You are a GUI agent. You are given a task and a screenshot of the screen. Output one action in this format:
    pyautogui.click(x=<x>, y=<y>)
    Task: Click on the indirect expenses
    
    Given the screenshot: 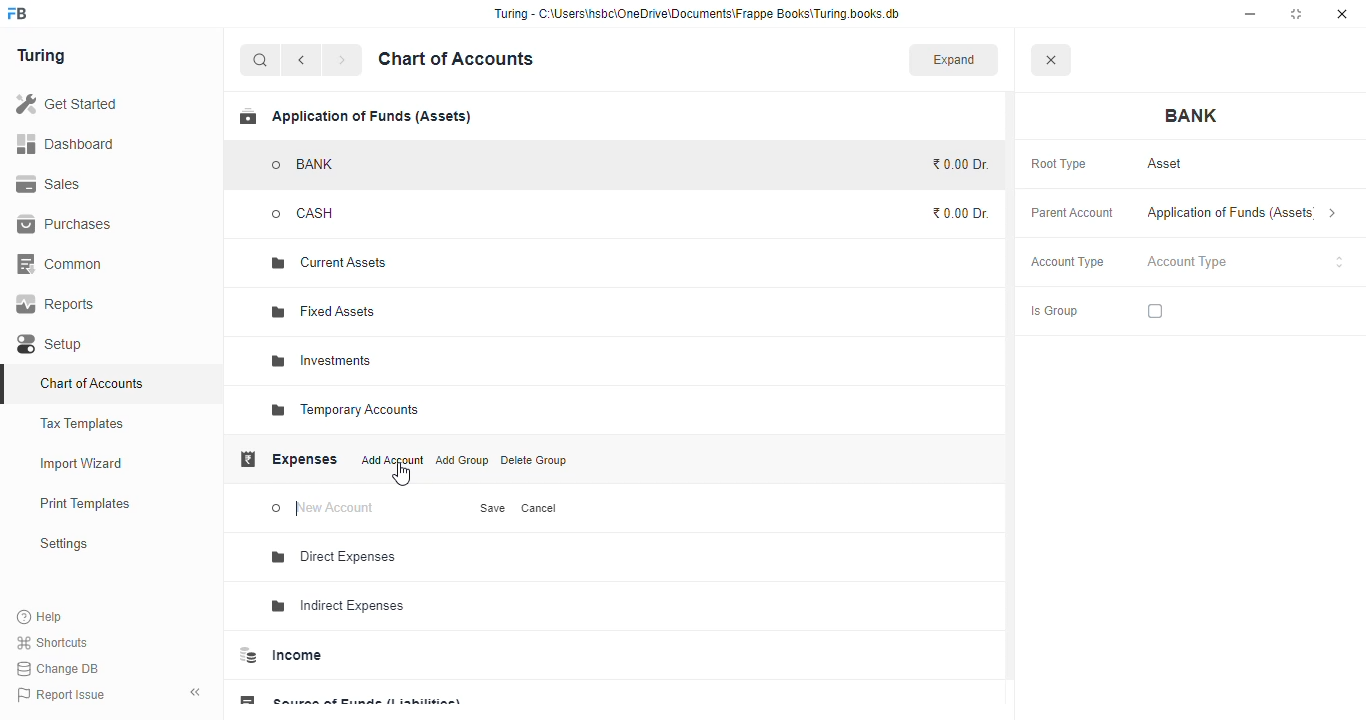 What is the action you would take?
    pyautogui.click(x=338, y=606)
    